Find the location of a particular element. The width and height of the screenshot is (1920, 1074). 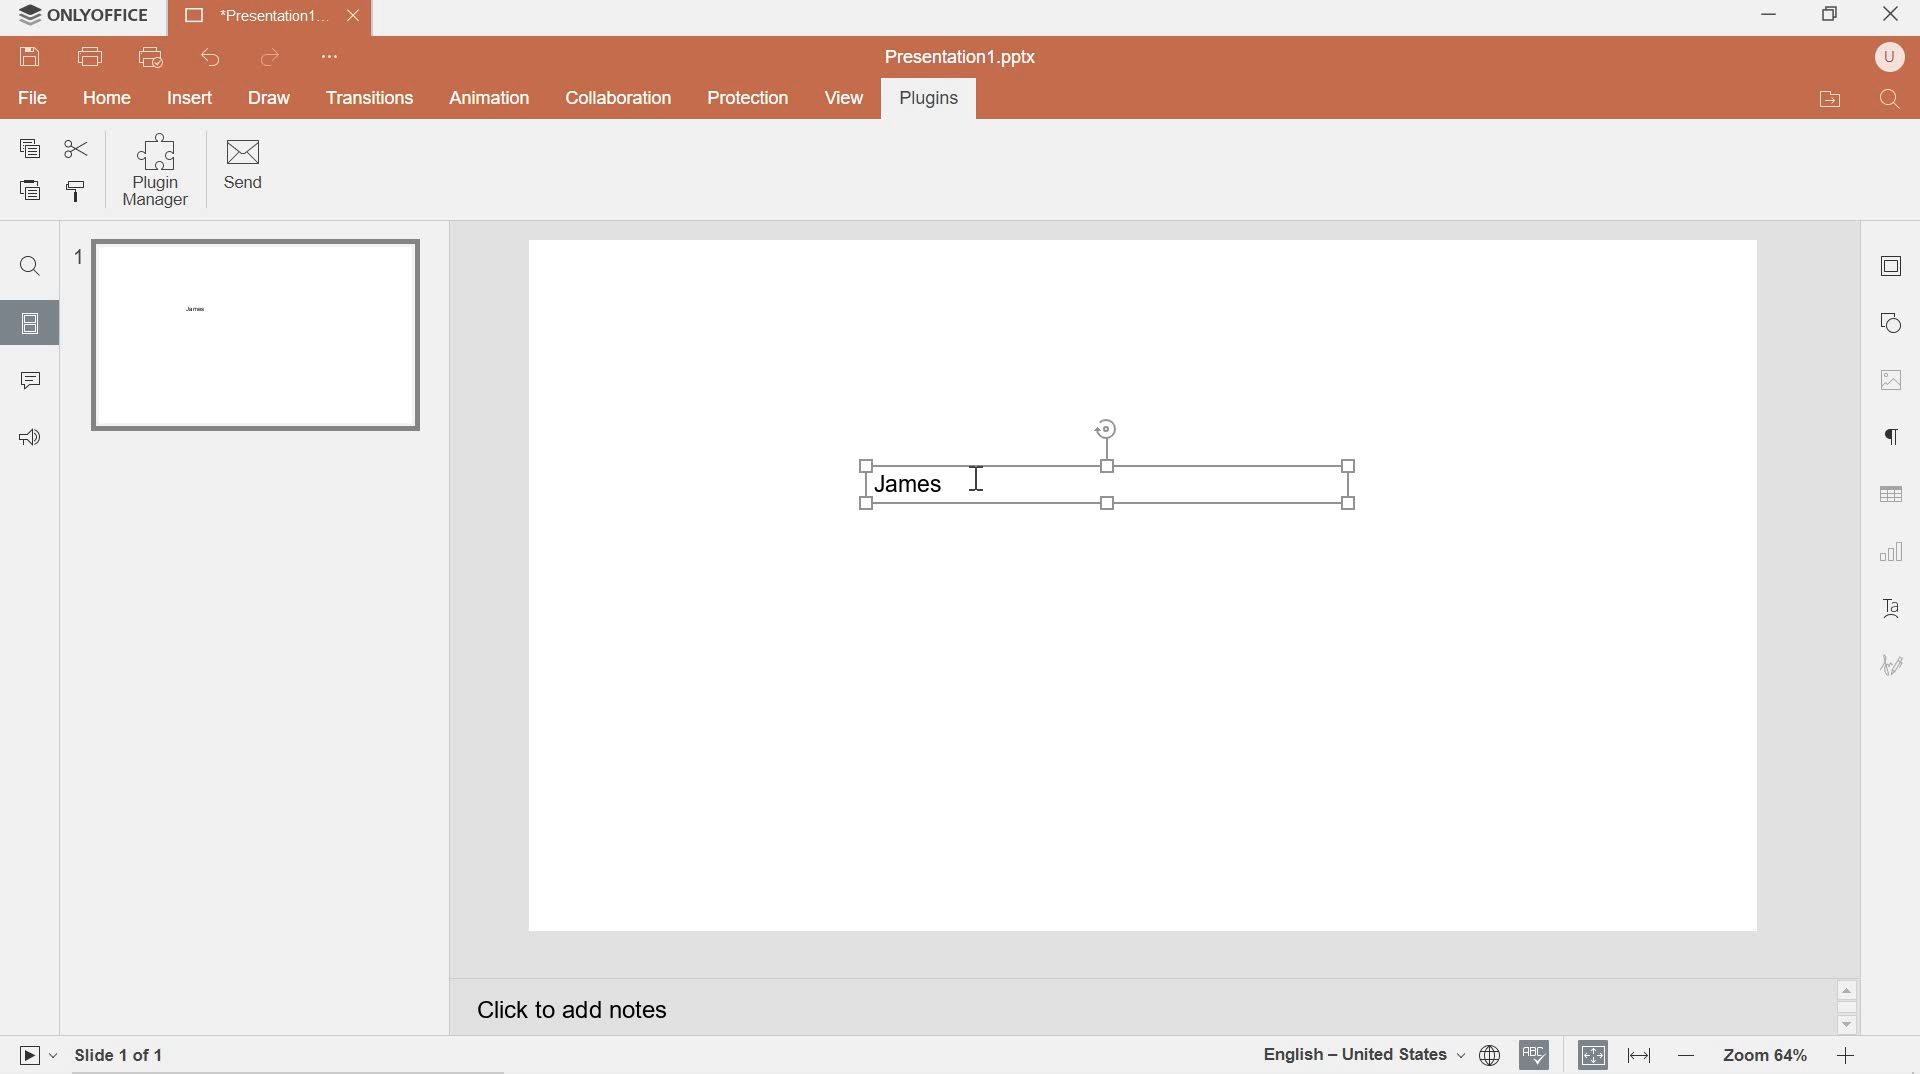

Click to add notes is located at coordinates (599, 1004).